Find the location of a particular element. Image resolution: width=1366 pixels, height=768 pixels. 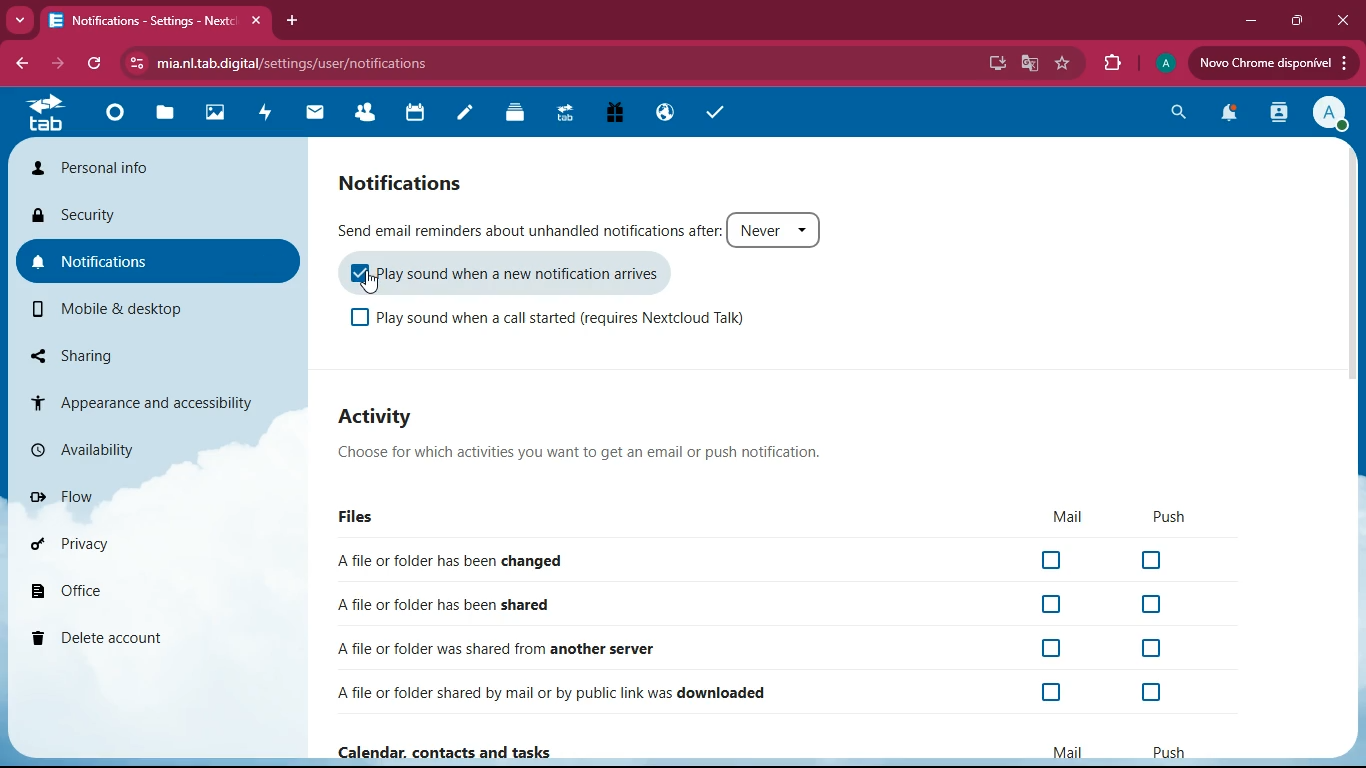

activity is located at coordinates (270, 114).